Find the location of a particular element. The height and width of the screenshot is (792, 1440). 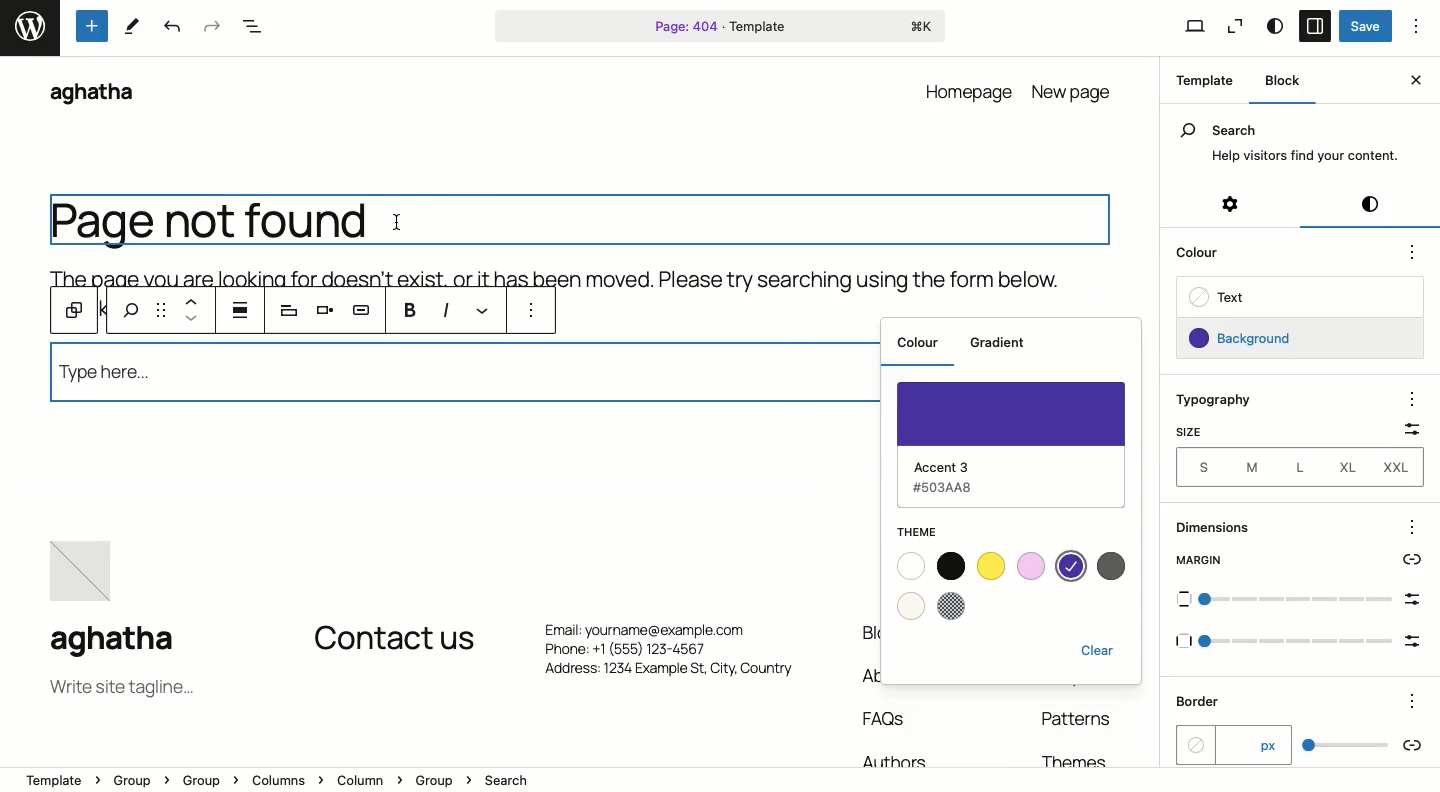

Search is located at coordinates (1296, 130).